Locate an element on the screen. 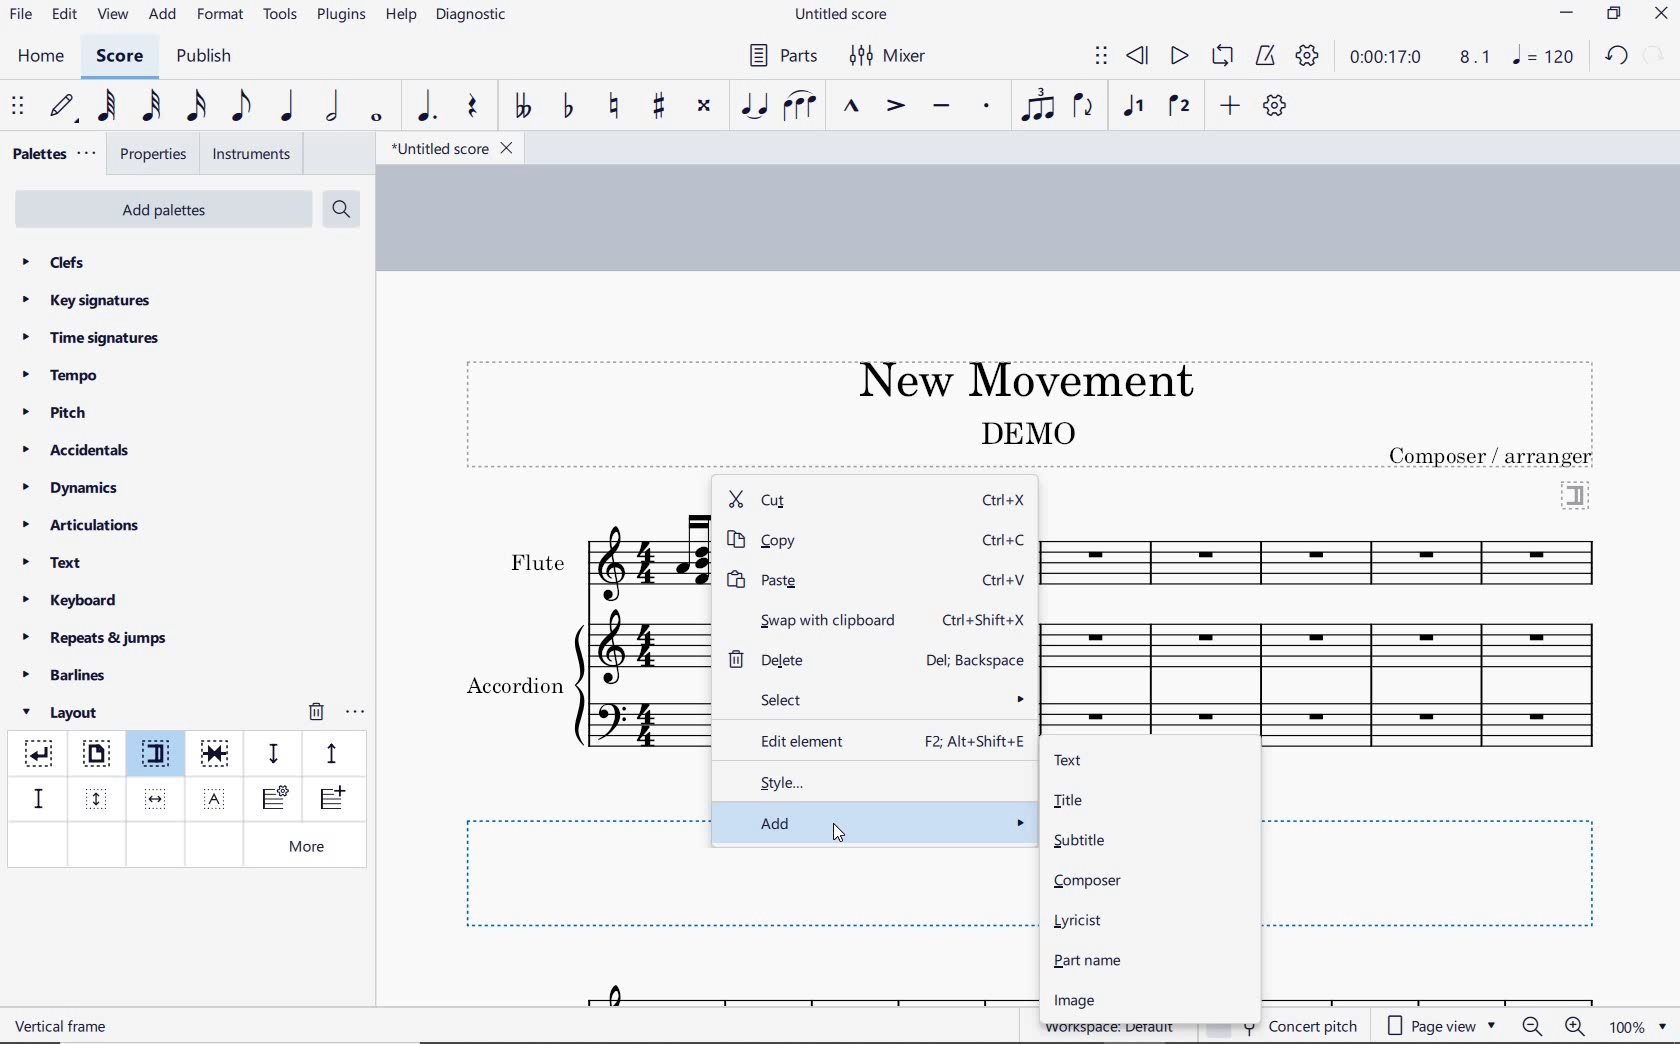 This screenshot has height=1044, width=1680. cursor is located at coordinates (841, 834).